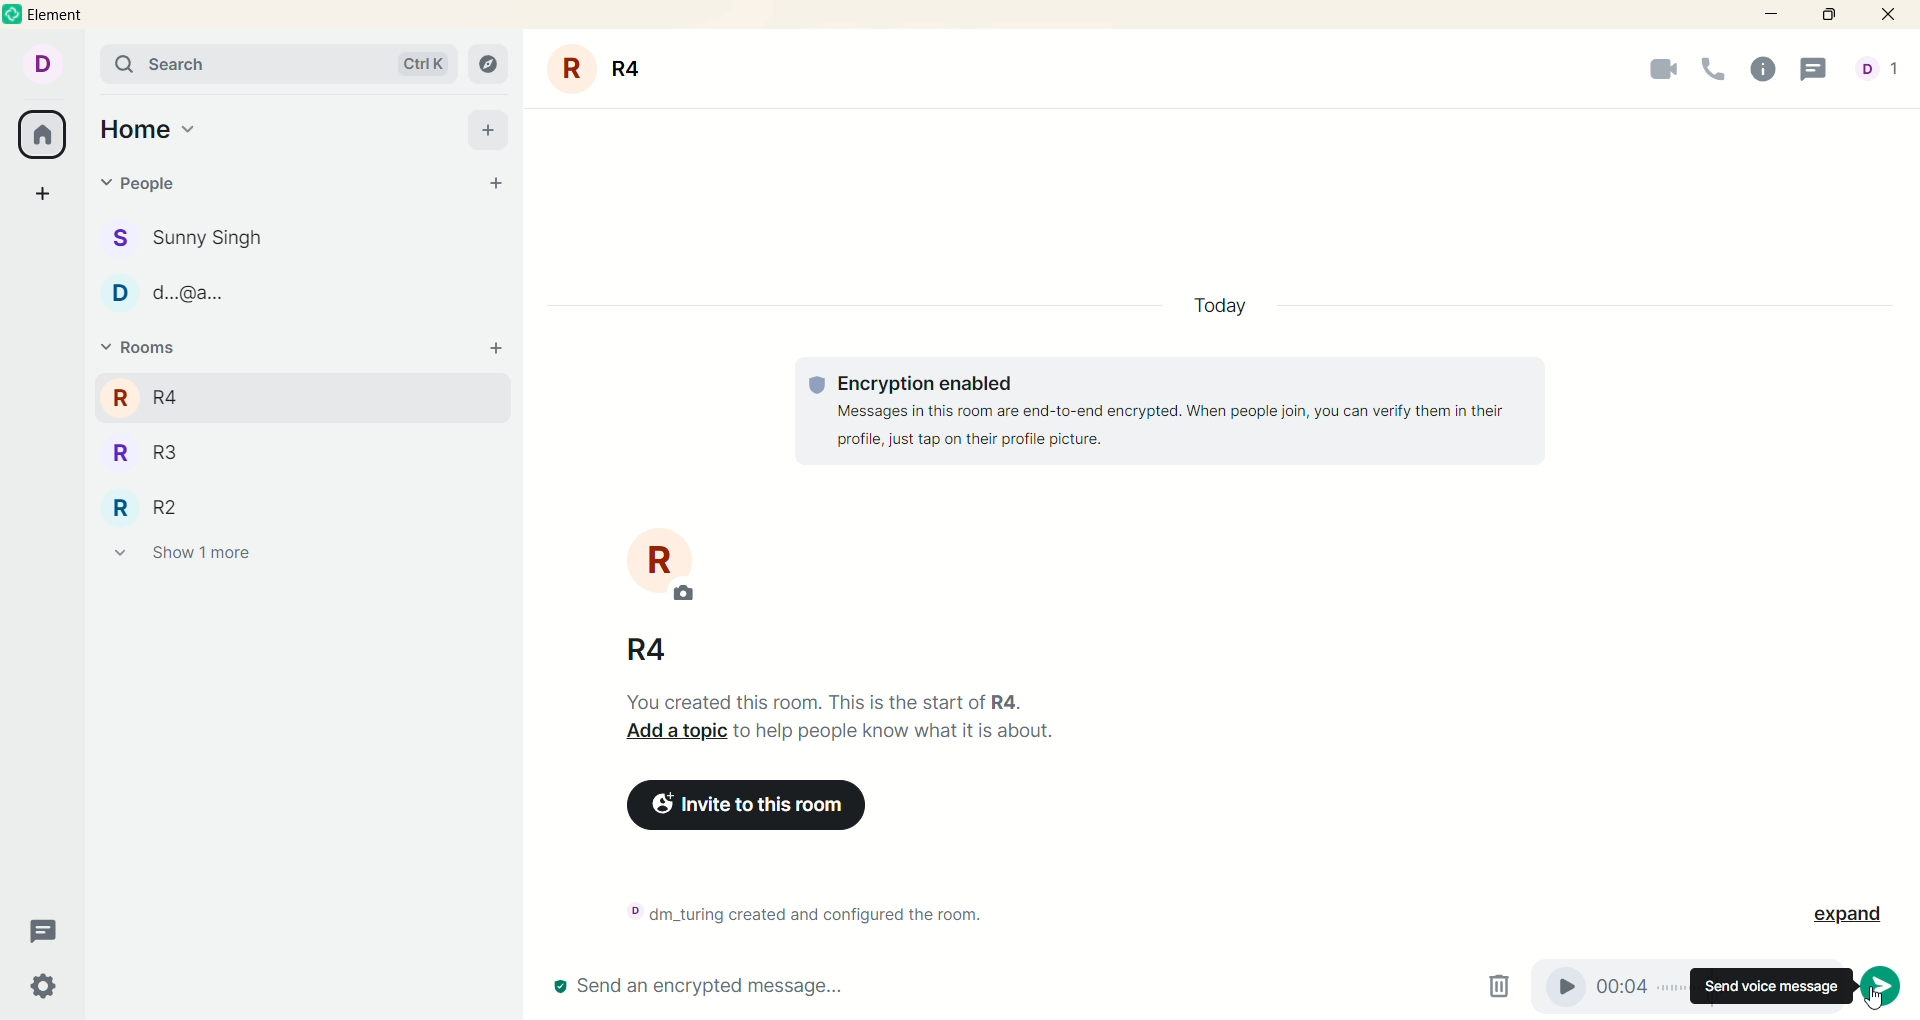  Describe the element at coordinates (497, 350) in the screenshot. I see `` at that location.